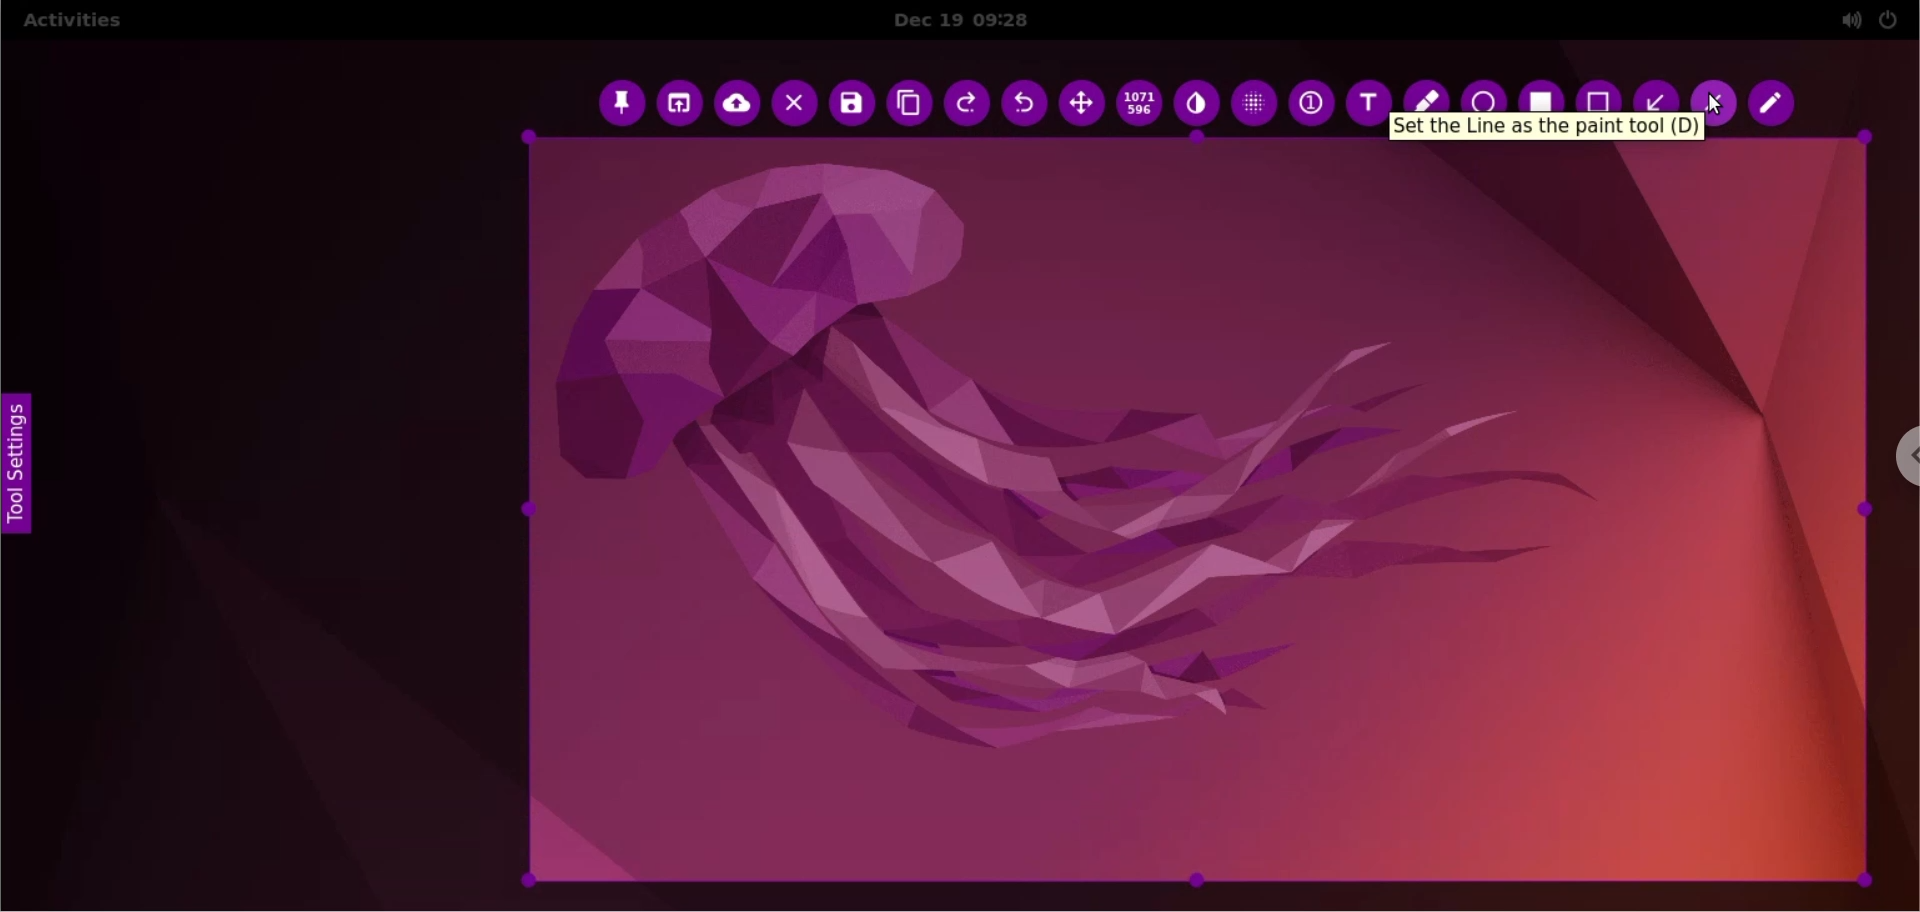 The image size is (1920, 912). I want to click on tool settings, so click(23, 470).